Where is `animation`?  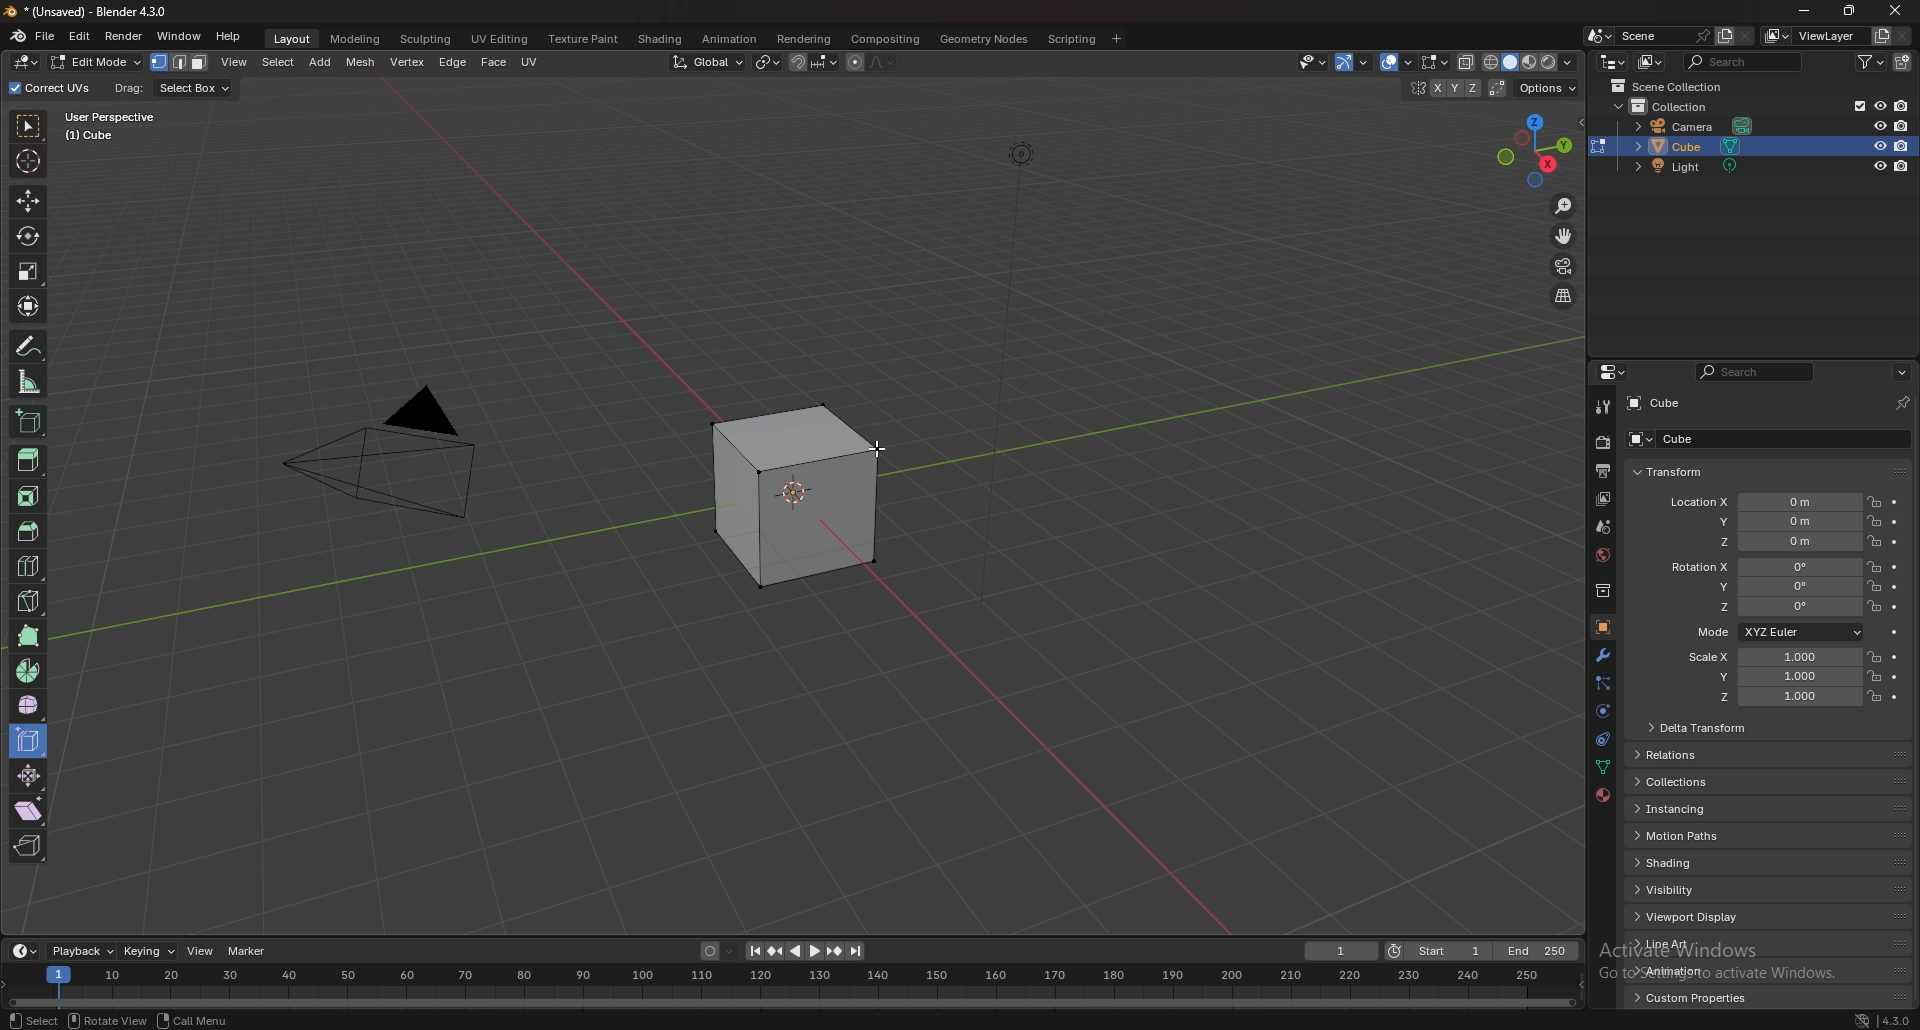 animation is located at coordinates (731, 38).